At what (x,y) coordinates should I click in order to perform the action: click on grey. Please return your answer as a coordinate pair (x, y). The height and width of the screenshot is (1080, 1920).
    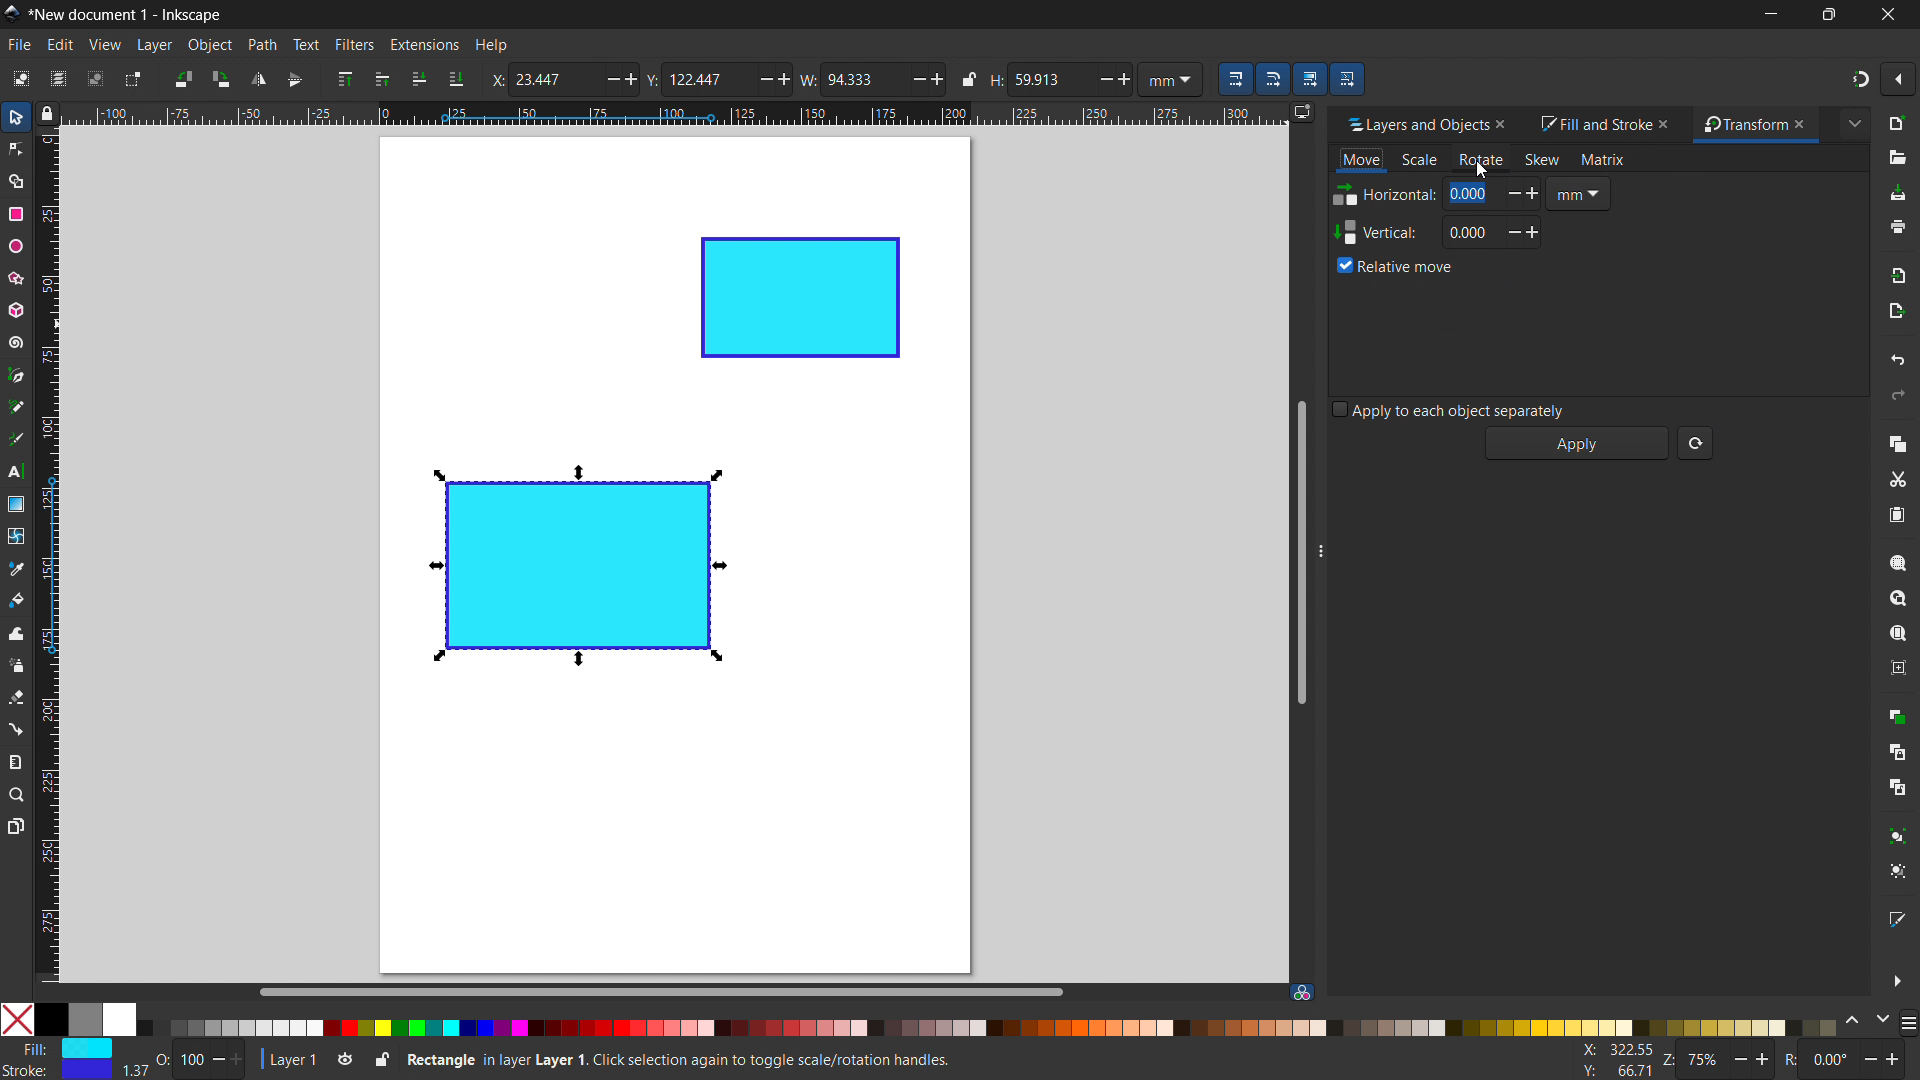
    Looking at the image, I should click on (84, 1019).